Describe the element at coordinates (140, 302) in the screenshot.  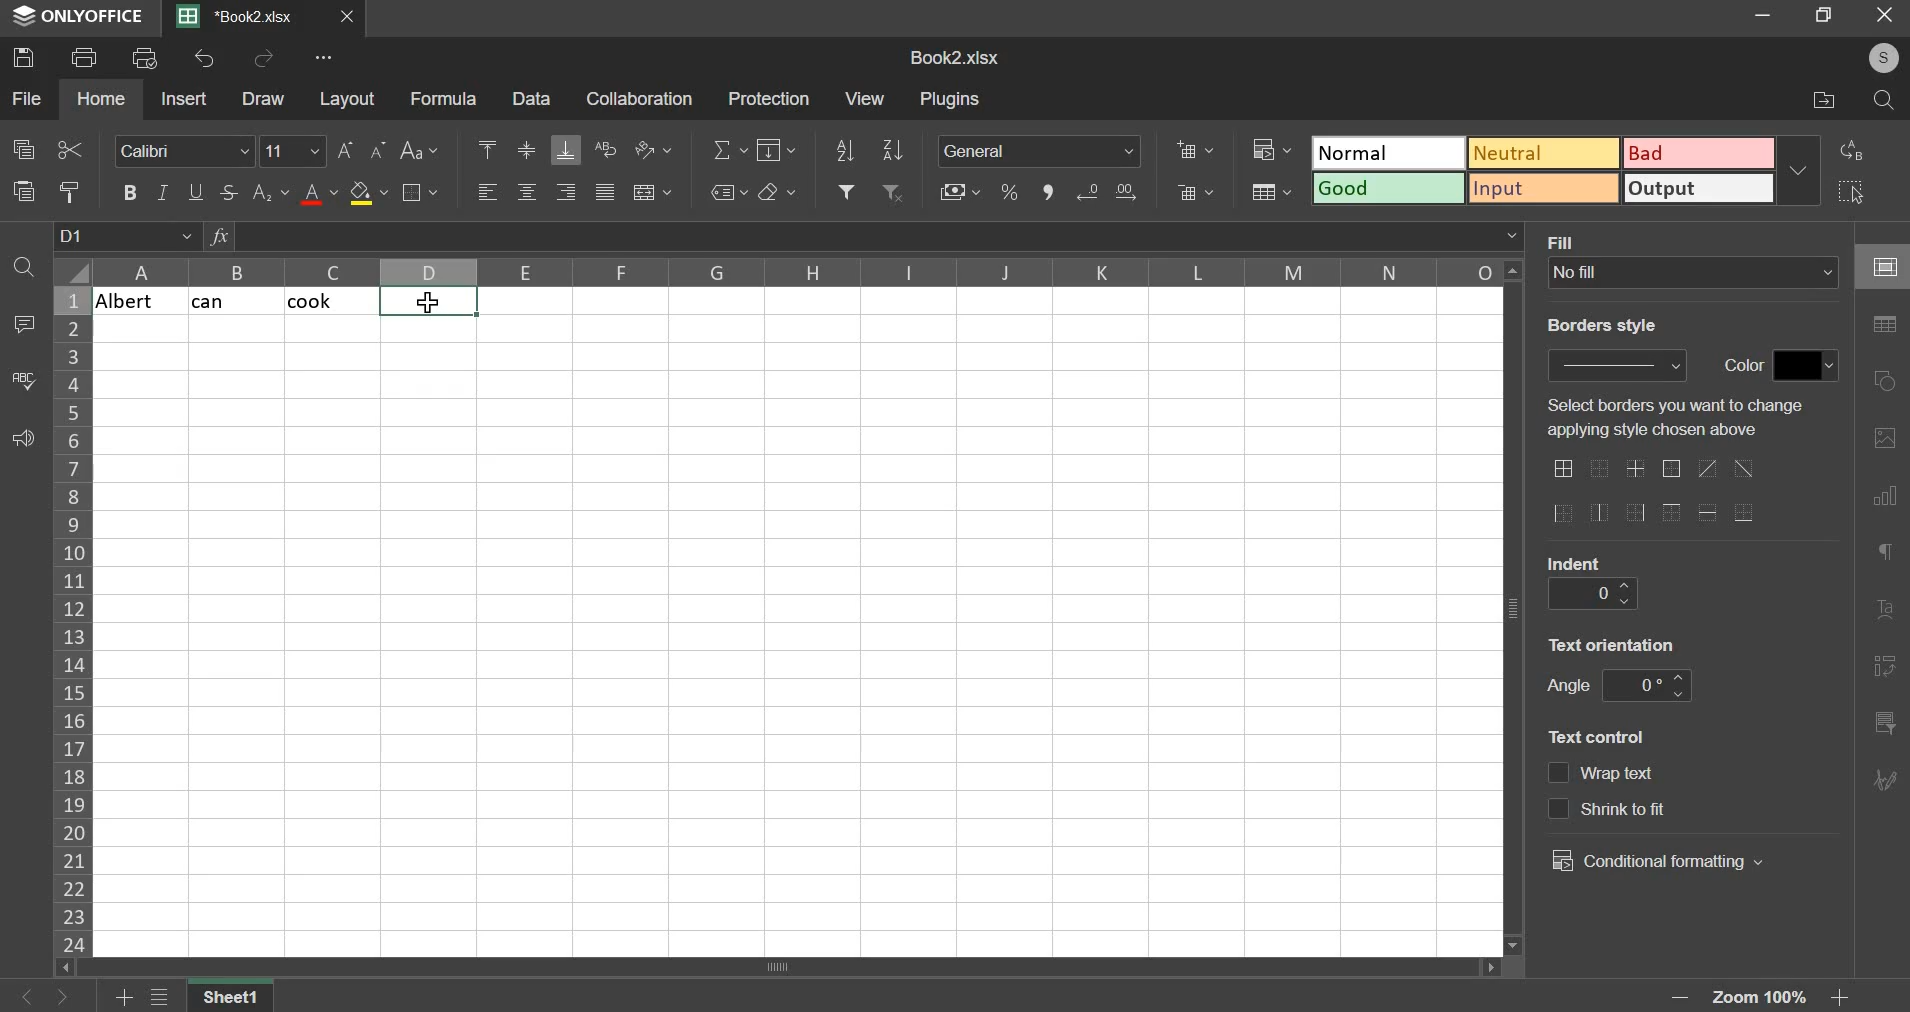
I see `albert` at that location.